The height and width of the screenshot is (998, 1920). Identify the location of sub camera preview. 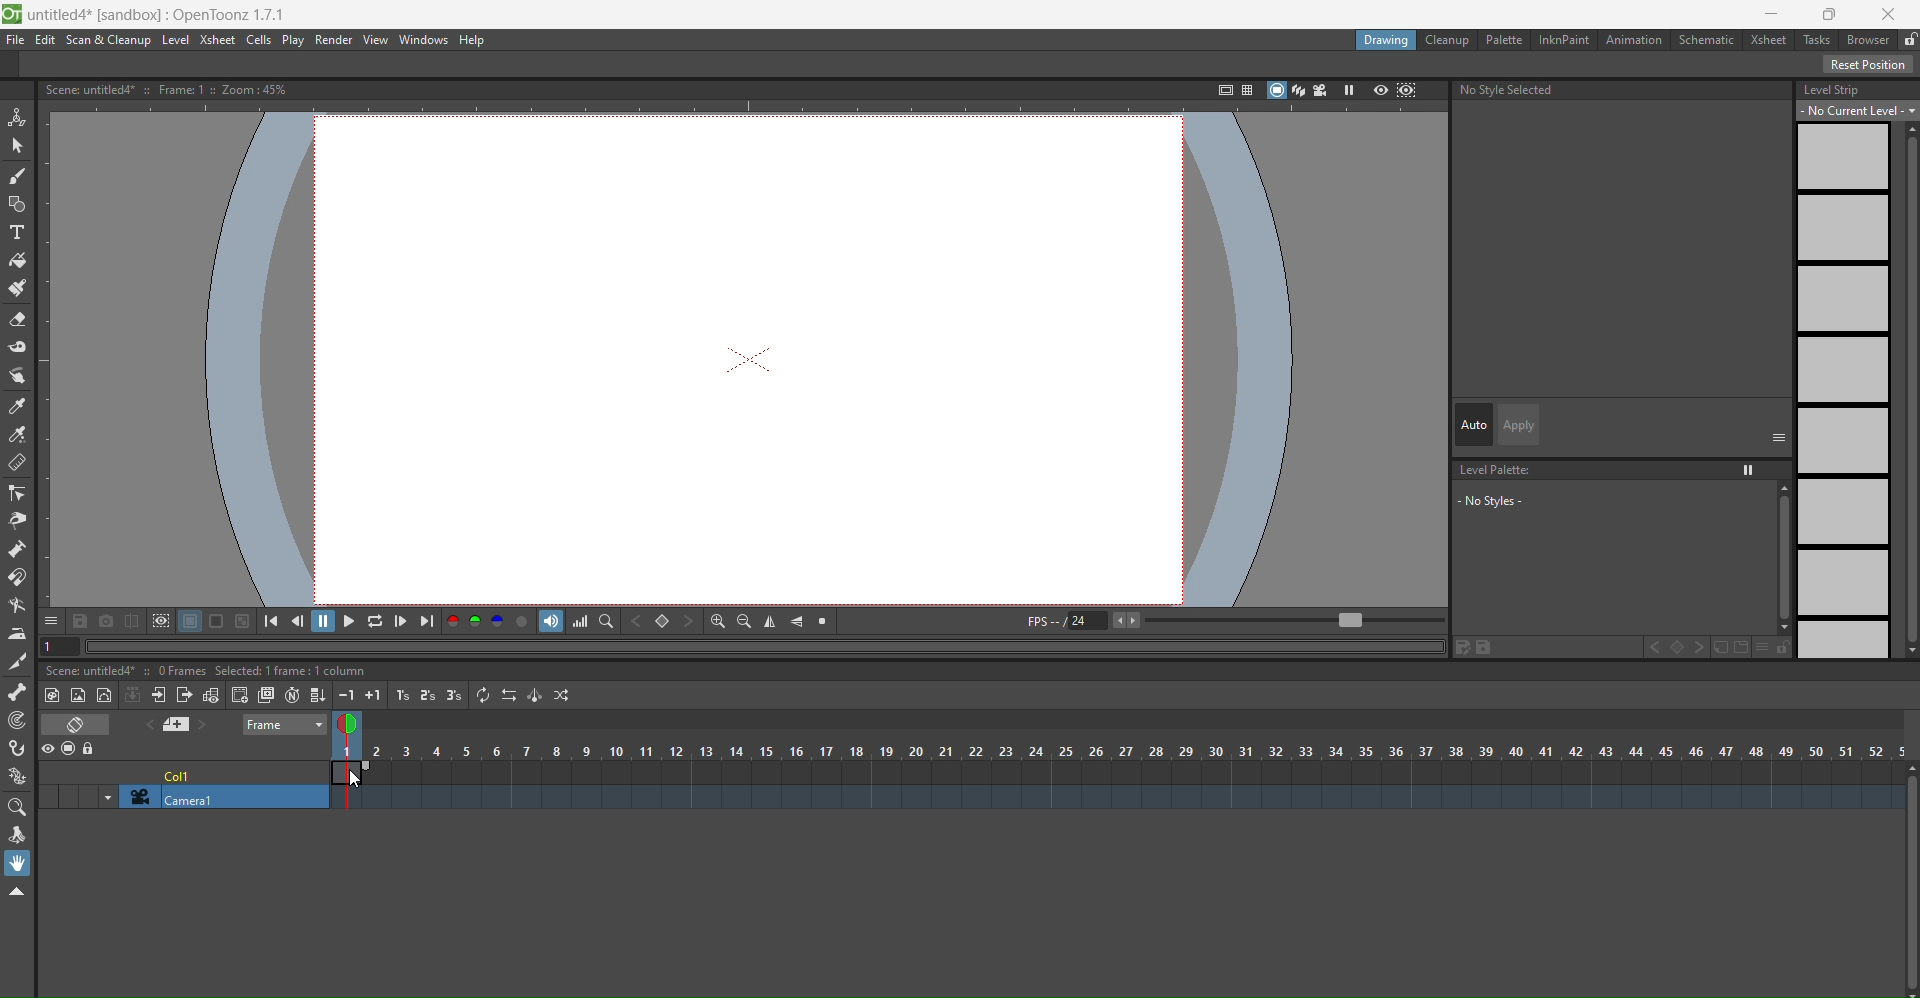
(1408, 92).